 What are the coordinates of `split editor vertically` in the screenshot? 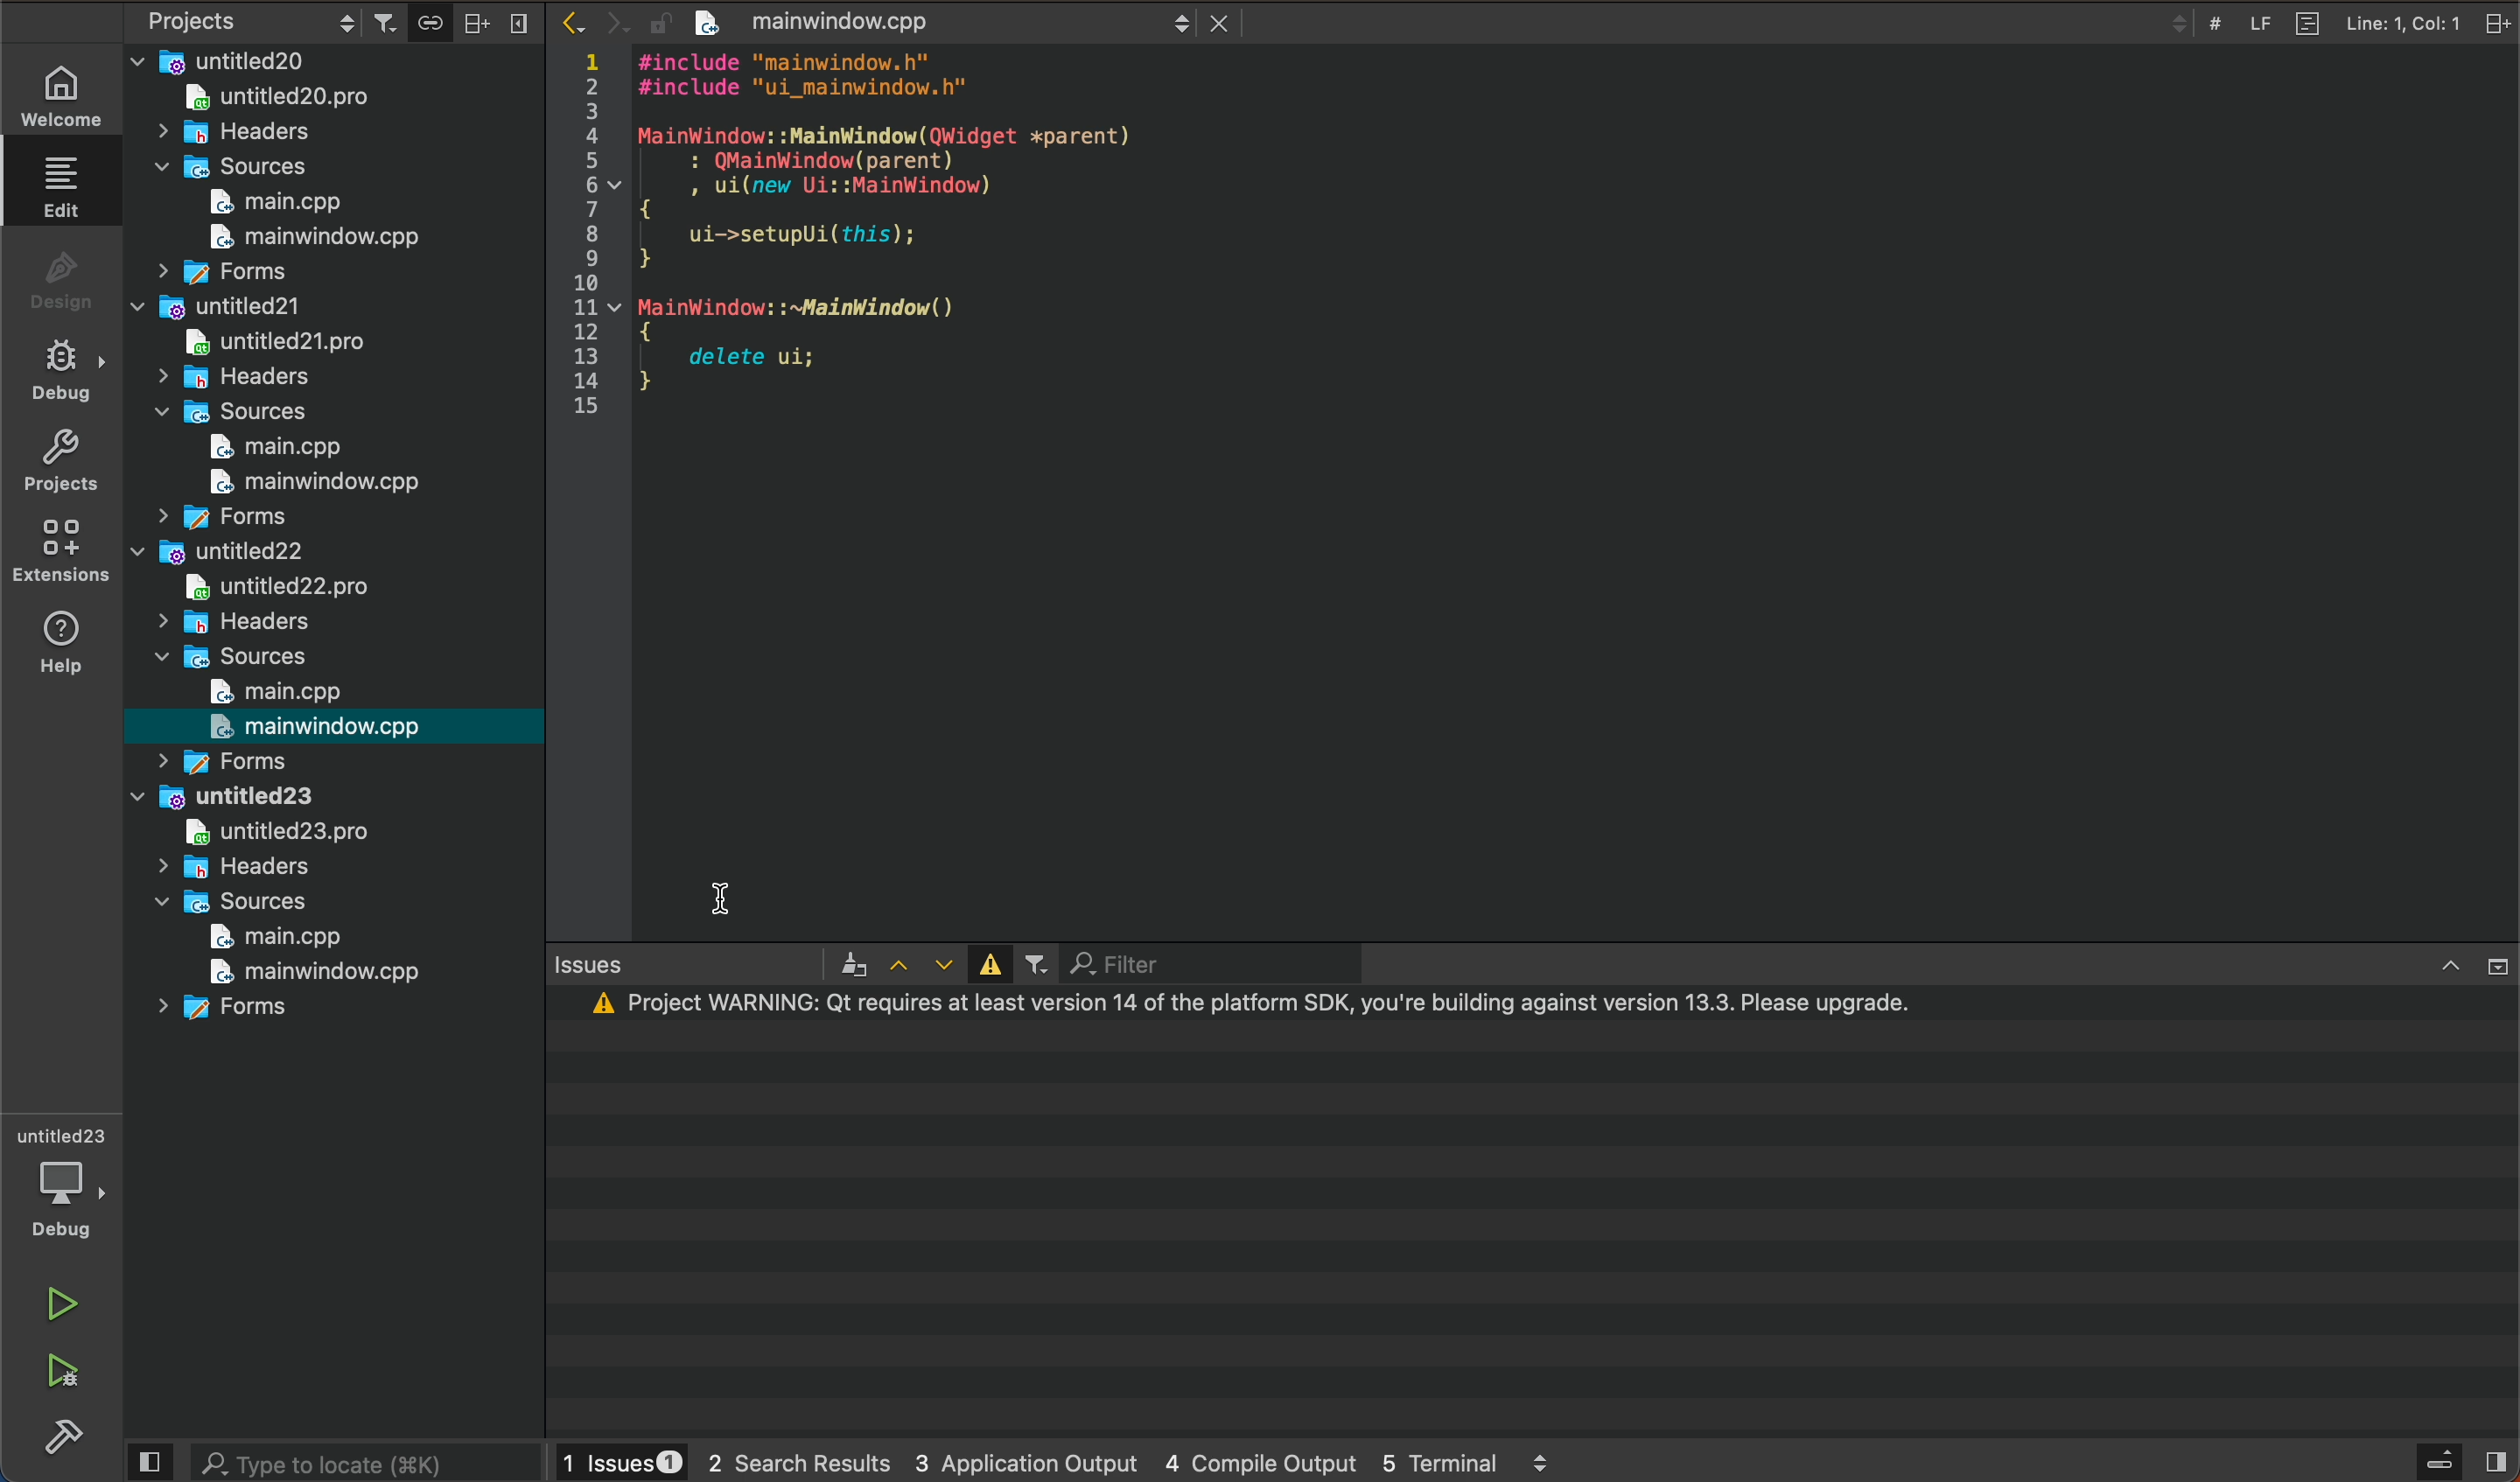 It's located at (517, 19).